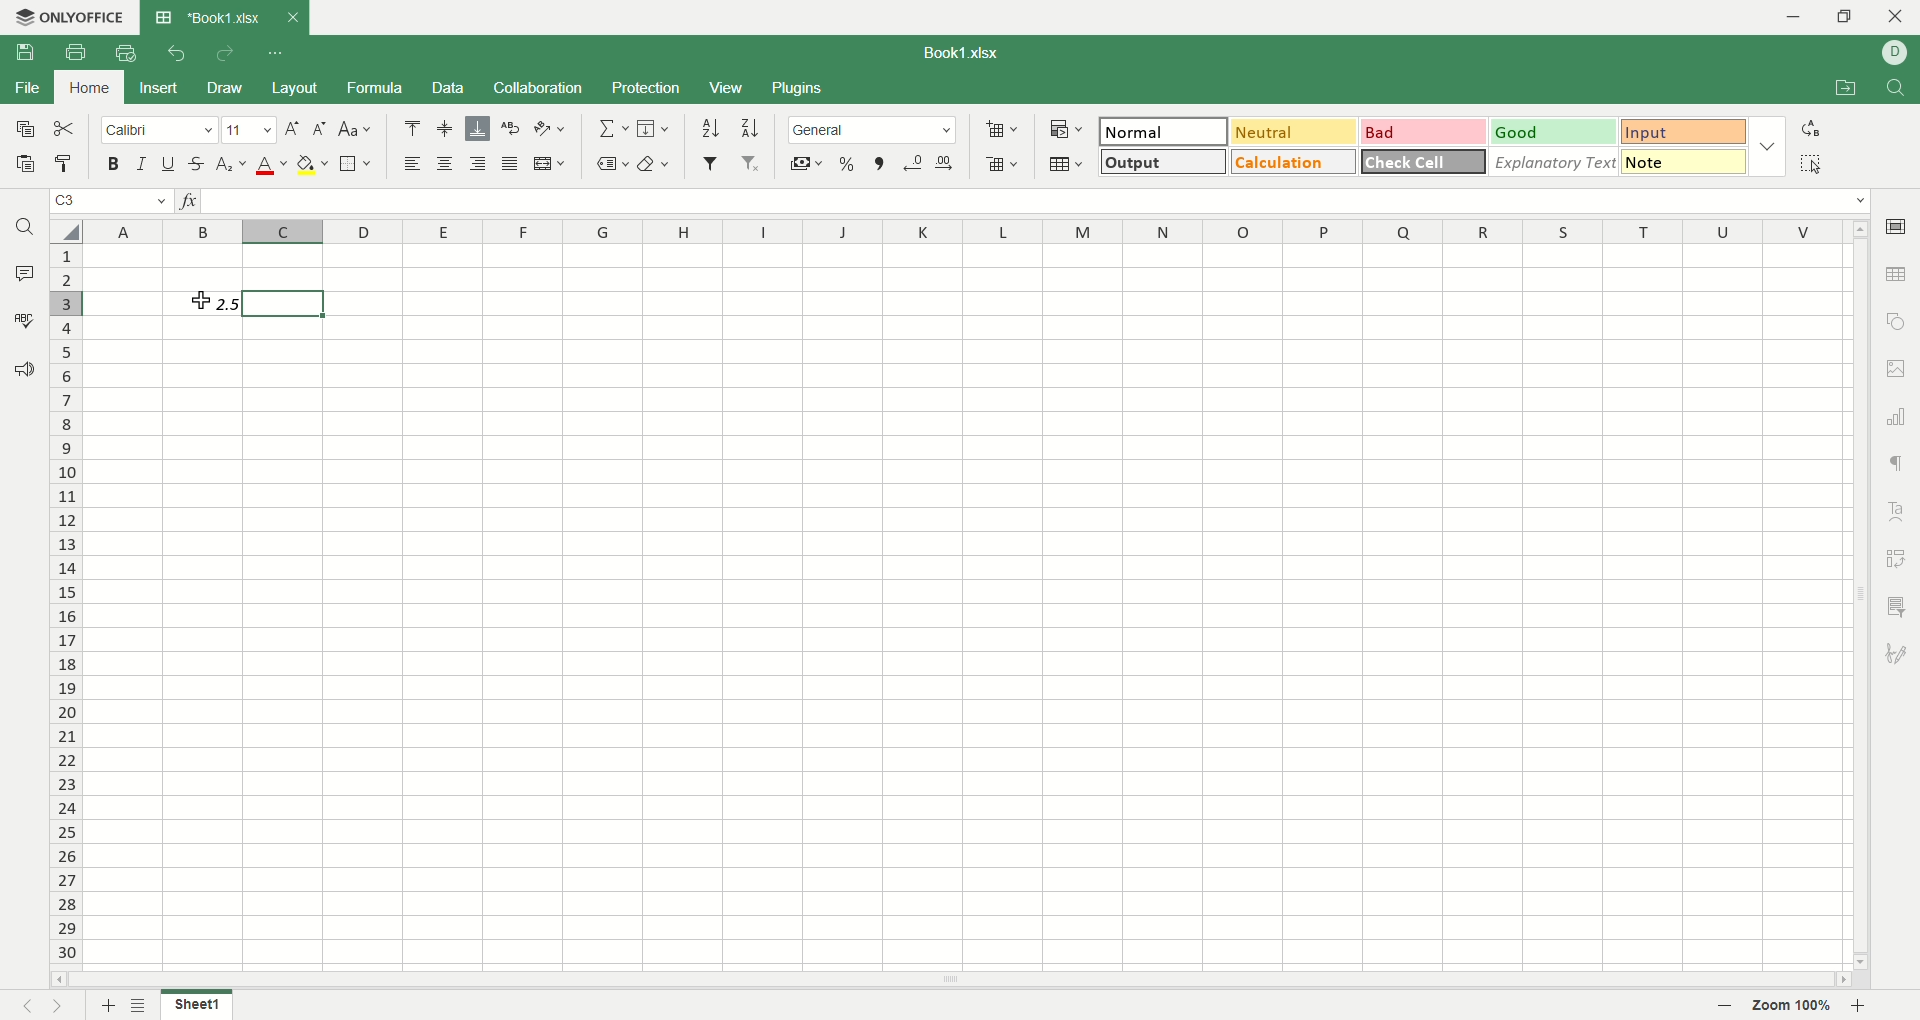  What do you see at coordinates (964, 232) in the screenshot?
I see `column name` at bounding box center [964, 232].